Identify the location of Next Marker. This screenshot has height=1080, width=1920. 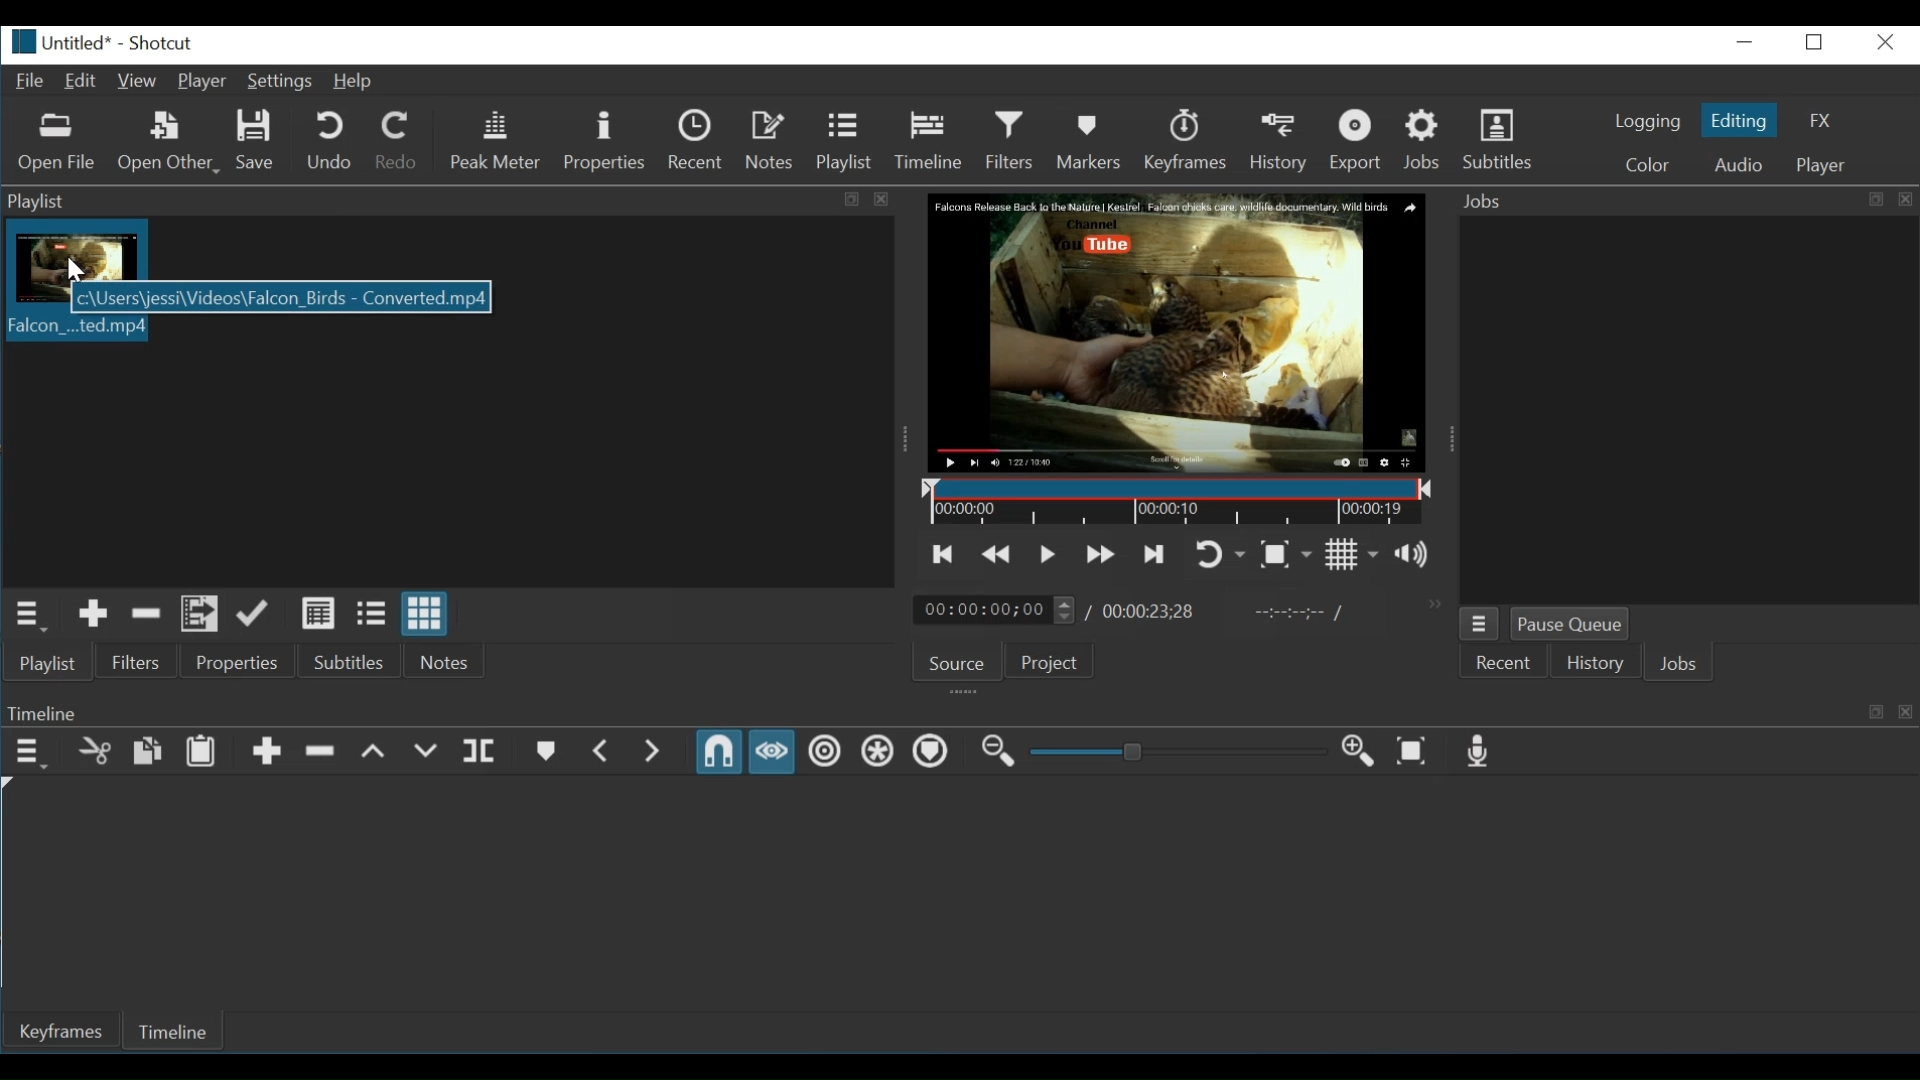
(656, 752).